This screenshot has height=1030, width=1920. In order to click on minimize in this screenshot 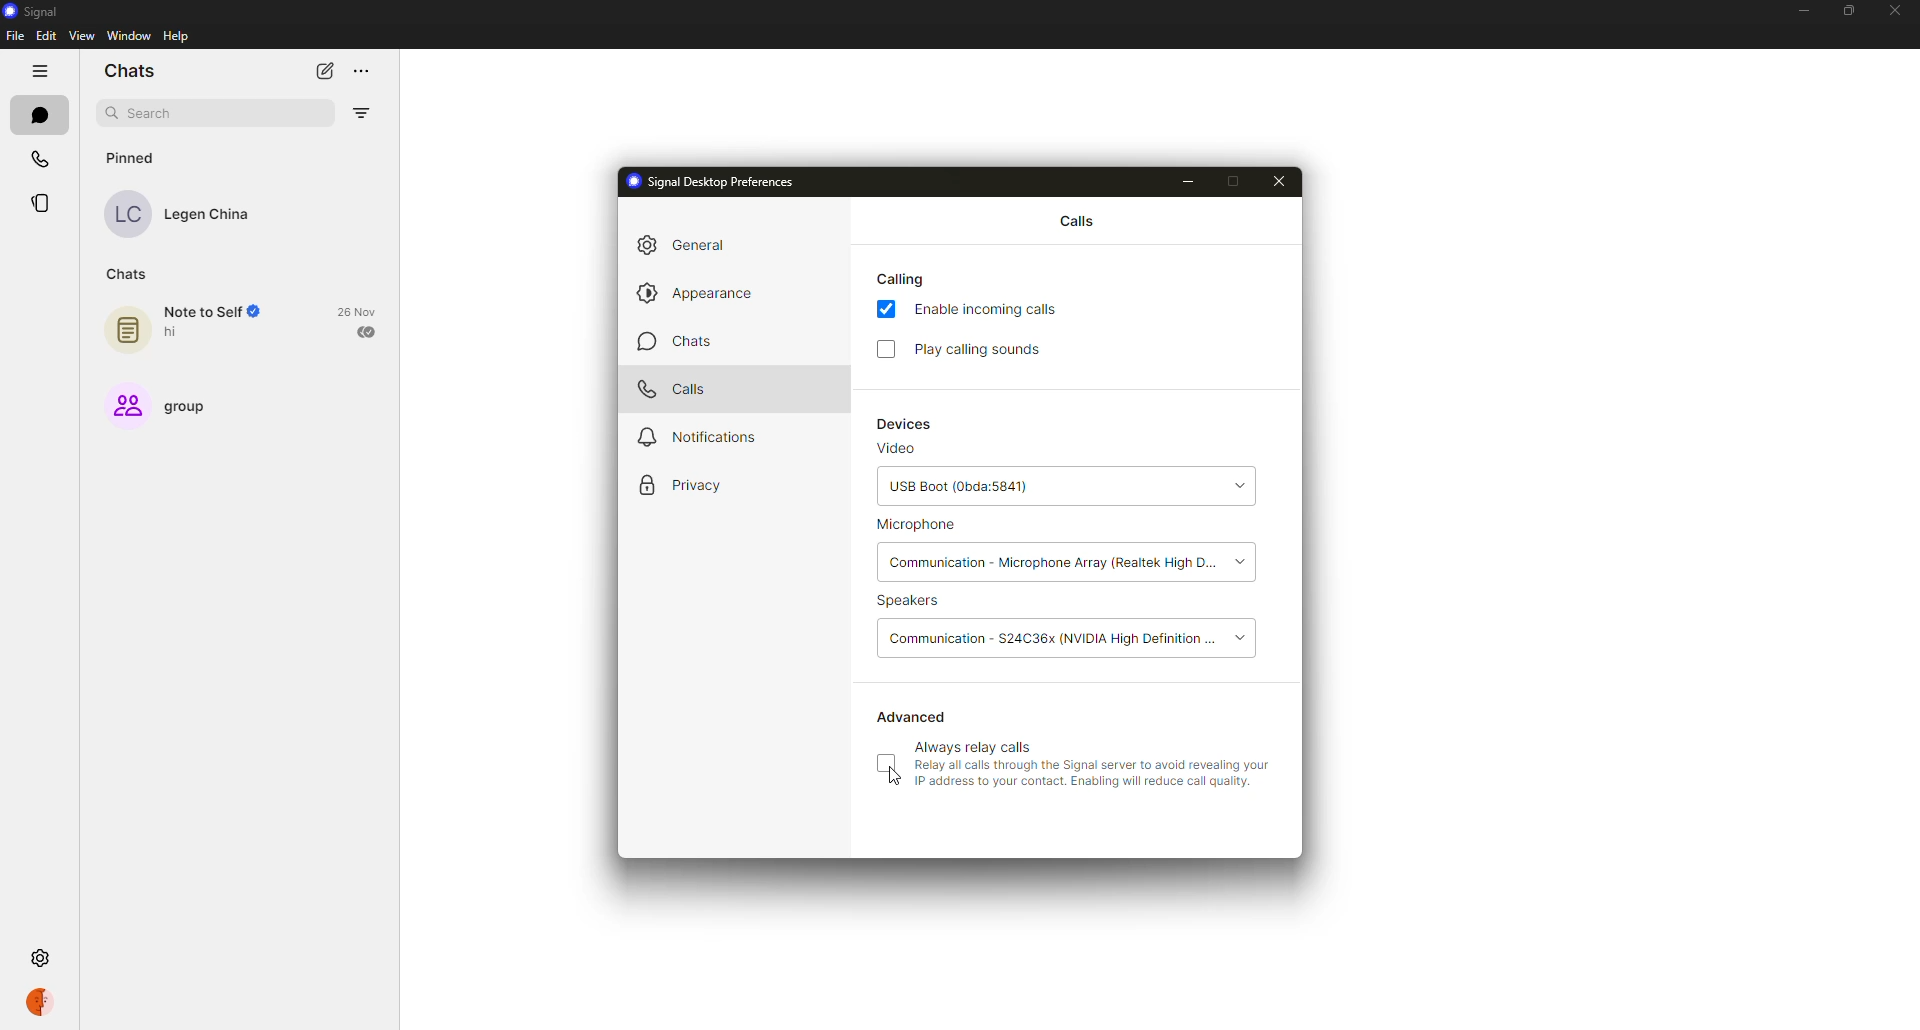, I will do `click(1185, 182)`.